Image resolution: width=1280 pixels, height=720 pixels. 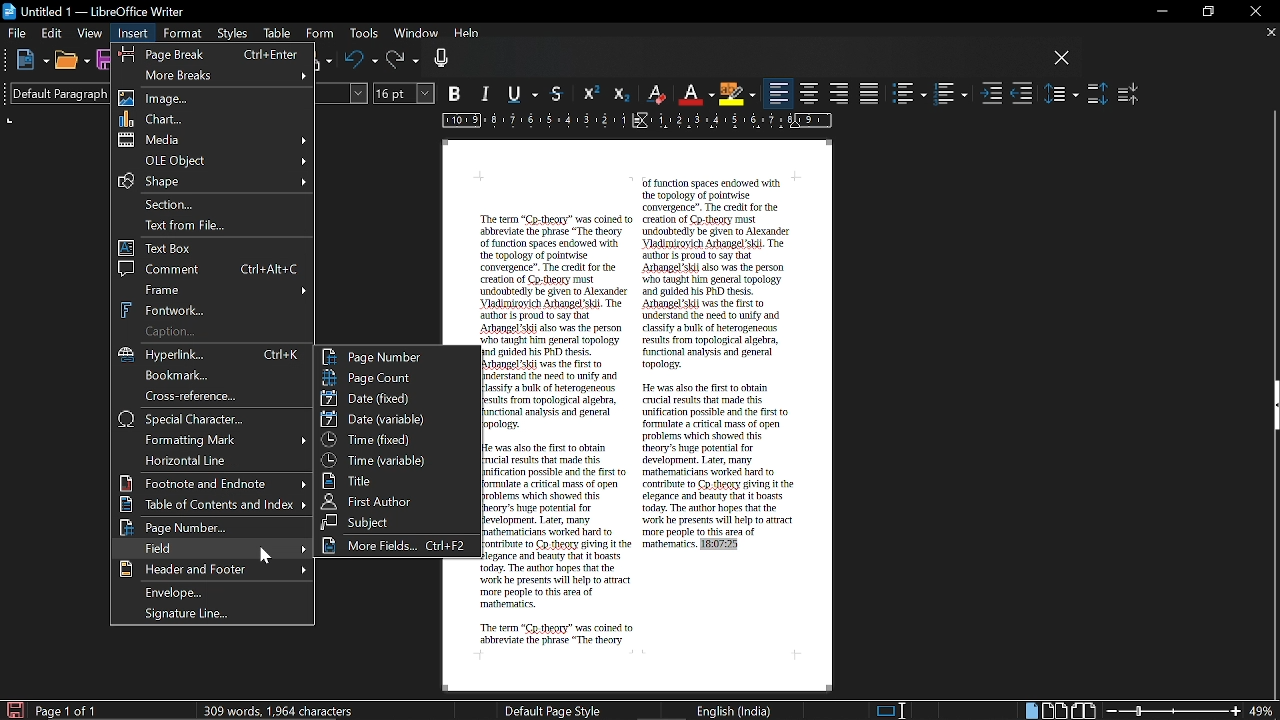 What do you see at coordinates (657, 95) in the screenshot?
I see `Ersaser` at bounding box center [657, 95].